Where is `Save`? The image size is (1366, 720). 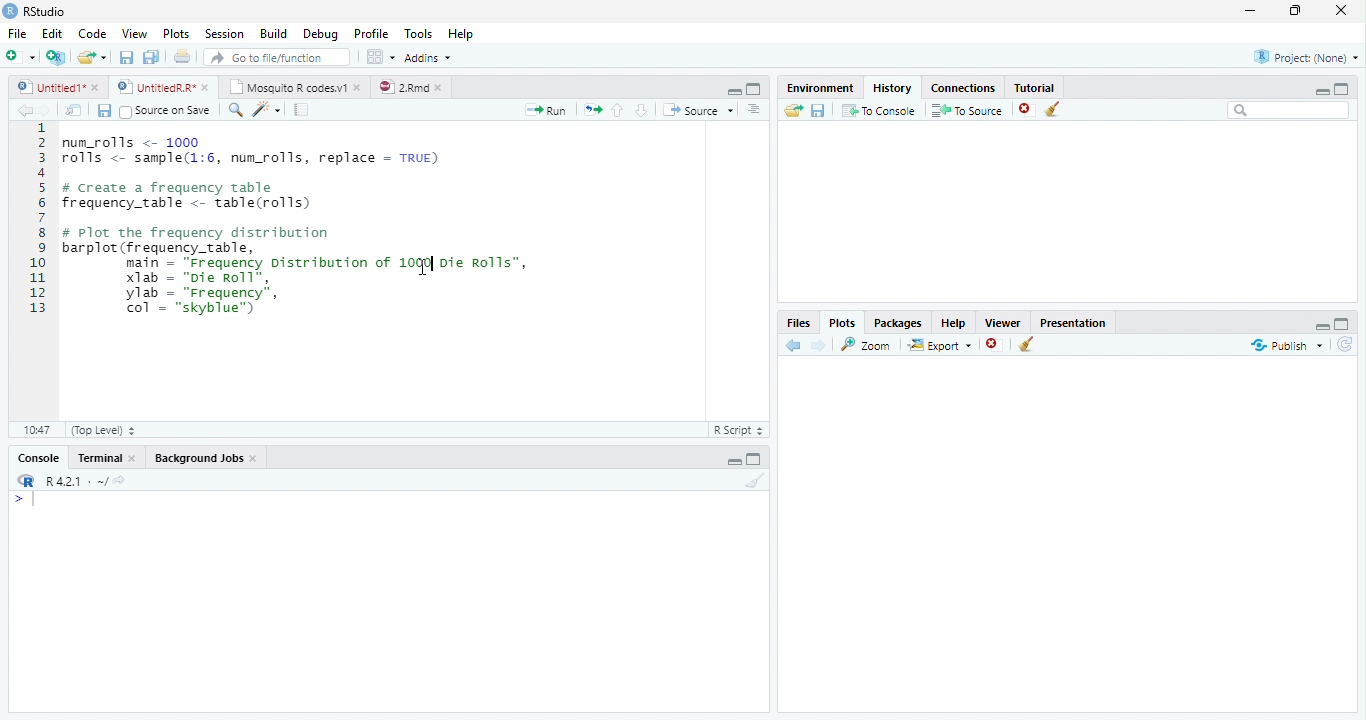
Save is located at coordinates (103, 110).